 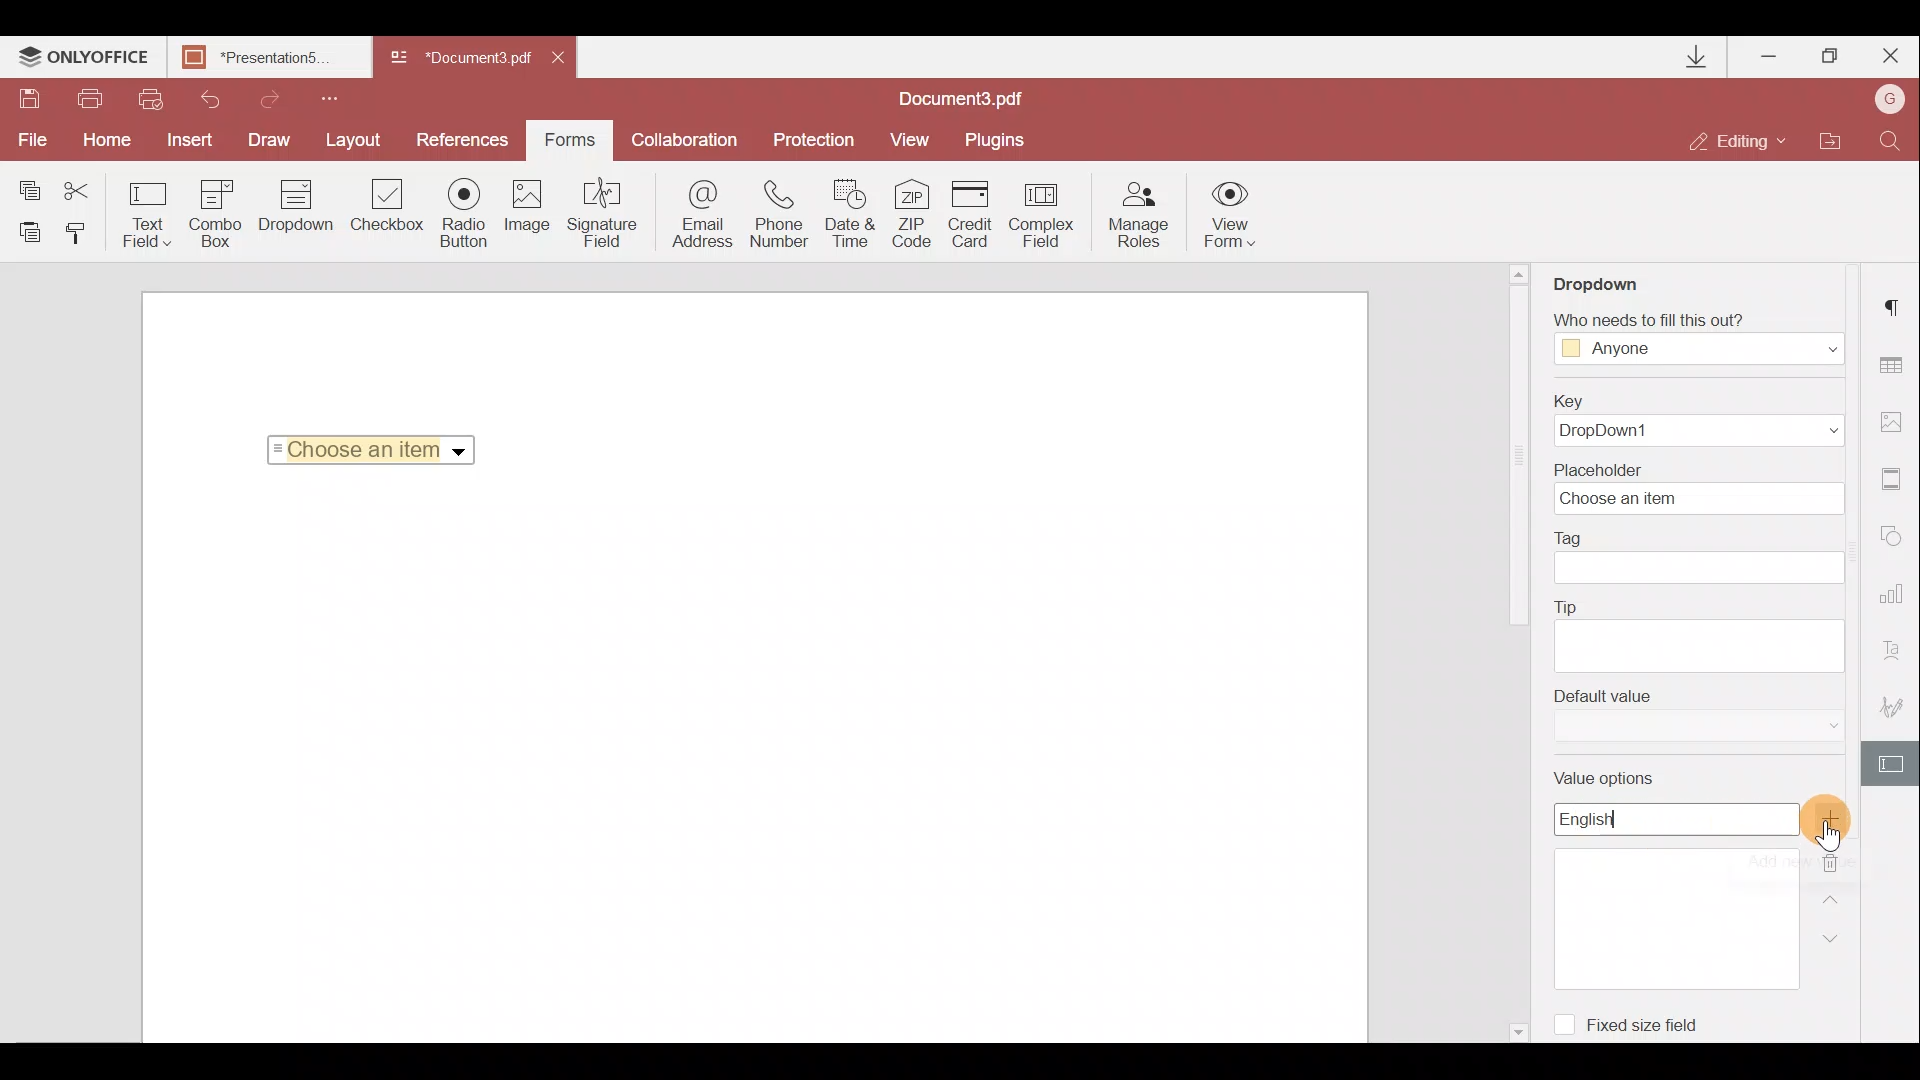 I want to click on scroll bar, so click(x=1516, y=459).